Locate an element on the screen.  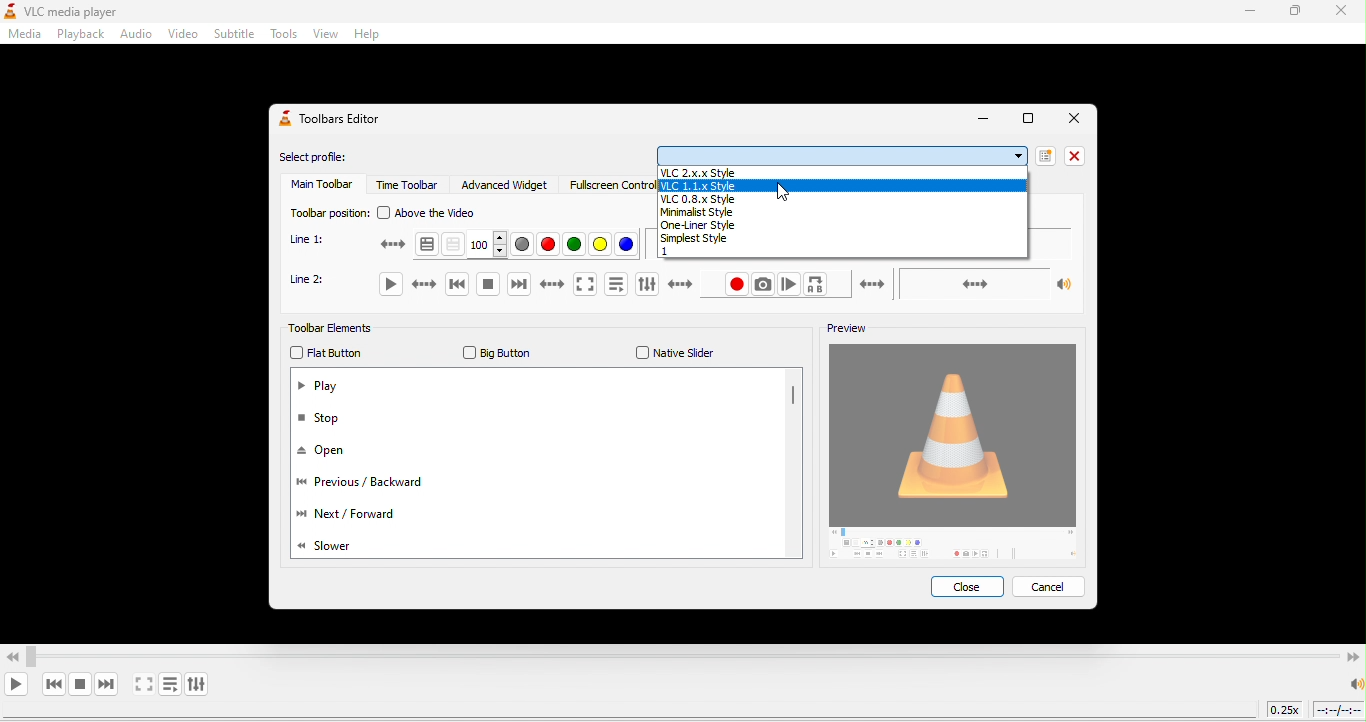
flat button is located at coordinates (328, 354).